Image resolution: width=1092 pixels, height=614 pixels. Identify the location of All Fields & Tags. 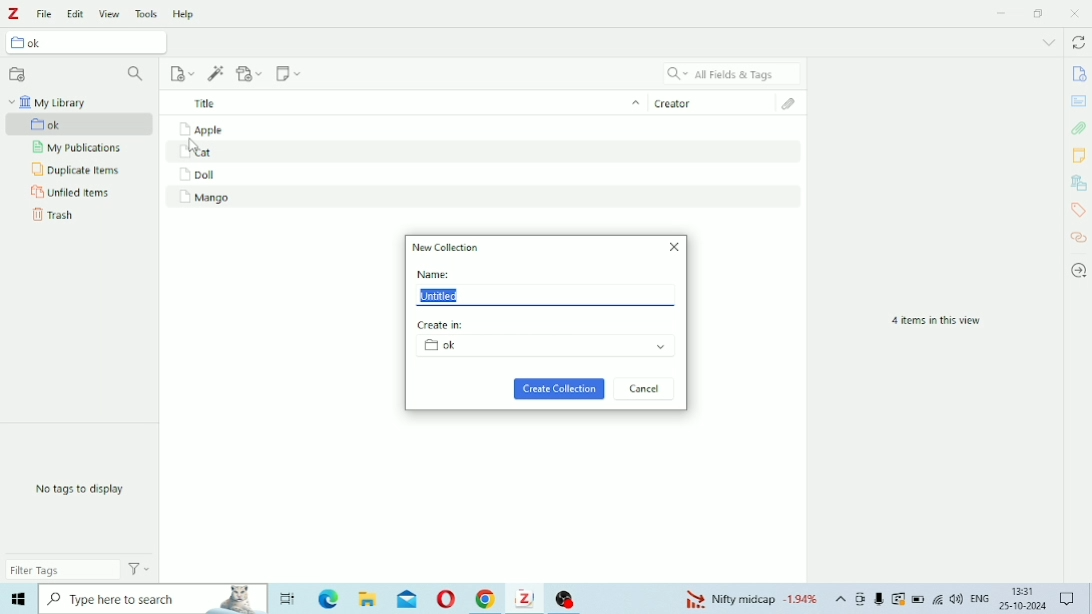
(732, 73).